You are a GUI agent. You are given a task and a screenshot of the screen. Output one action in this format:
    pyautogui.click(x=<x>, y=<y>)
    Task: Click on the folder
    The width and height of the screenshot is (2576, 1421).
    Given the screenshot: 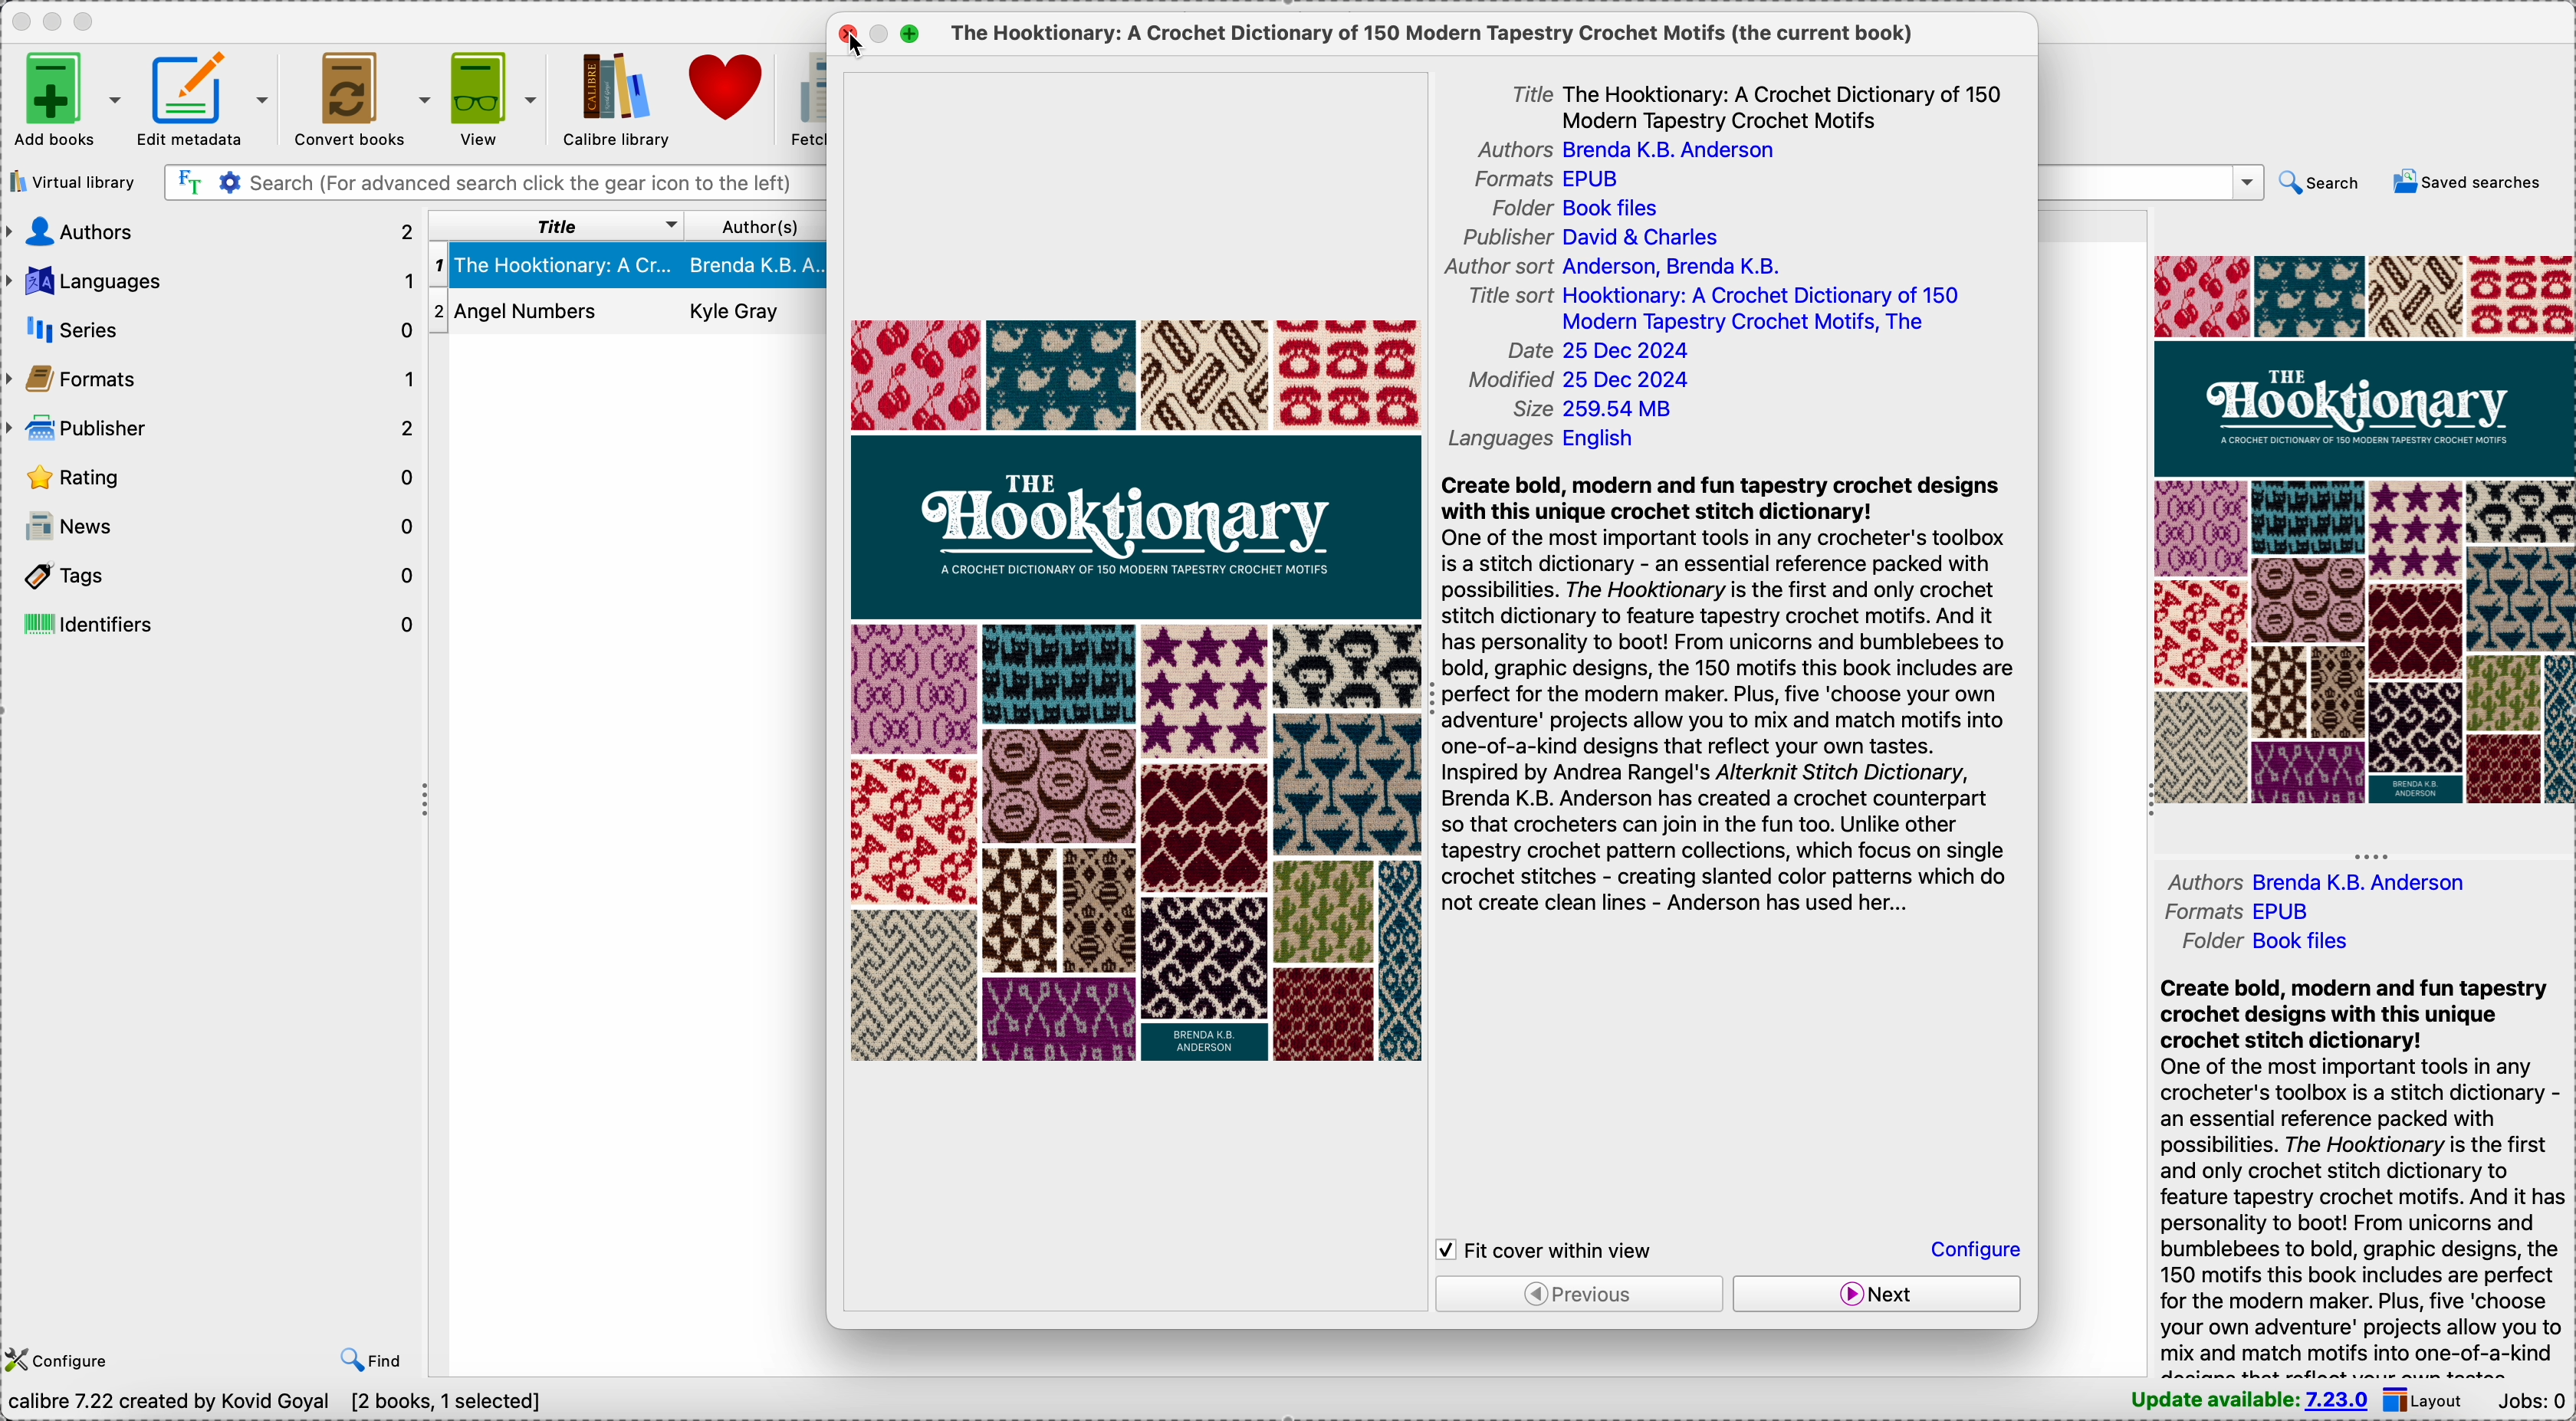 What is the action you would take?
    pyautogui.click(x=2261, y=941)
    